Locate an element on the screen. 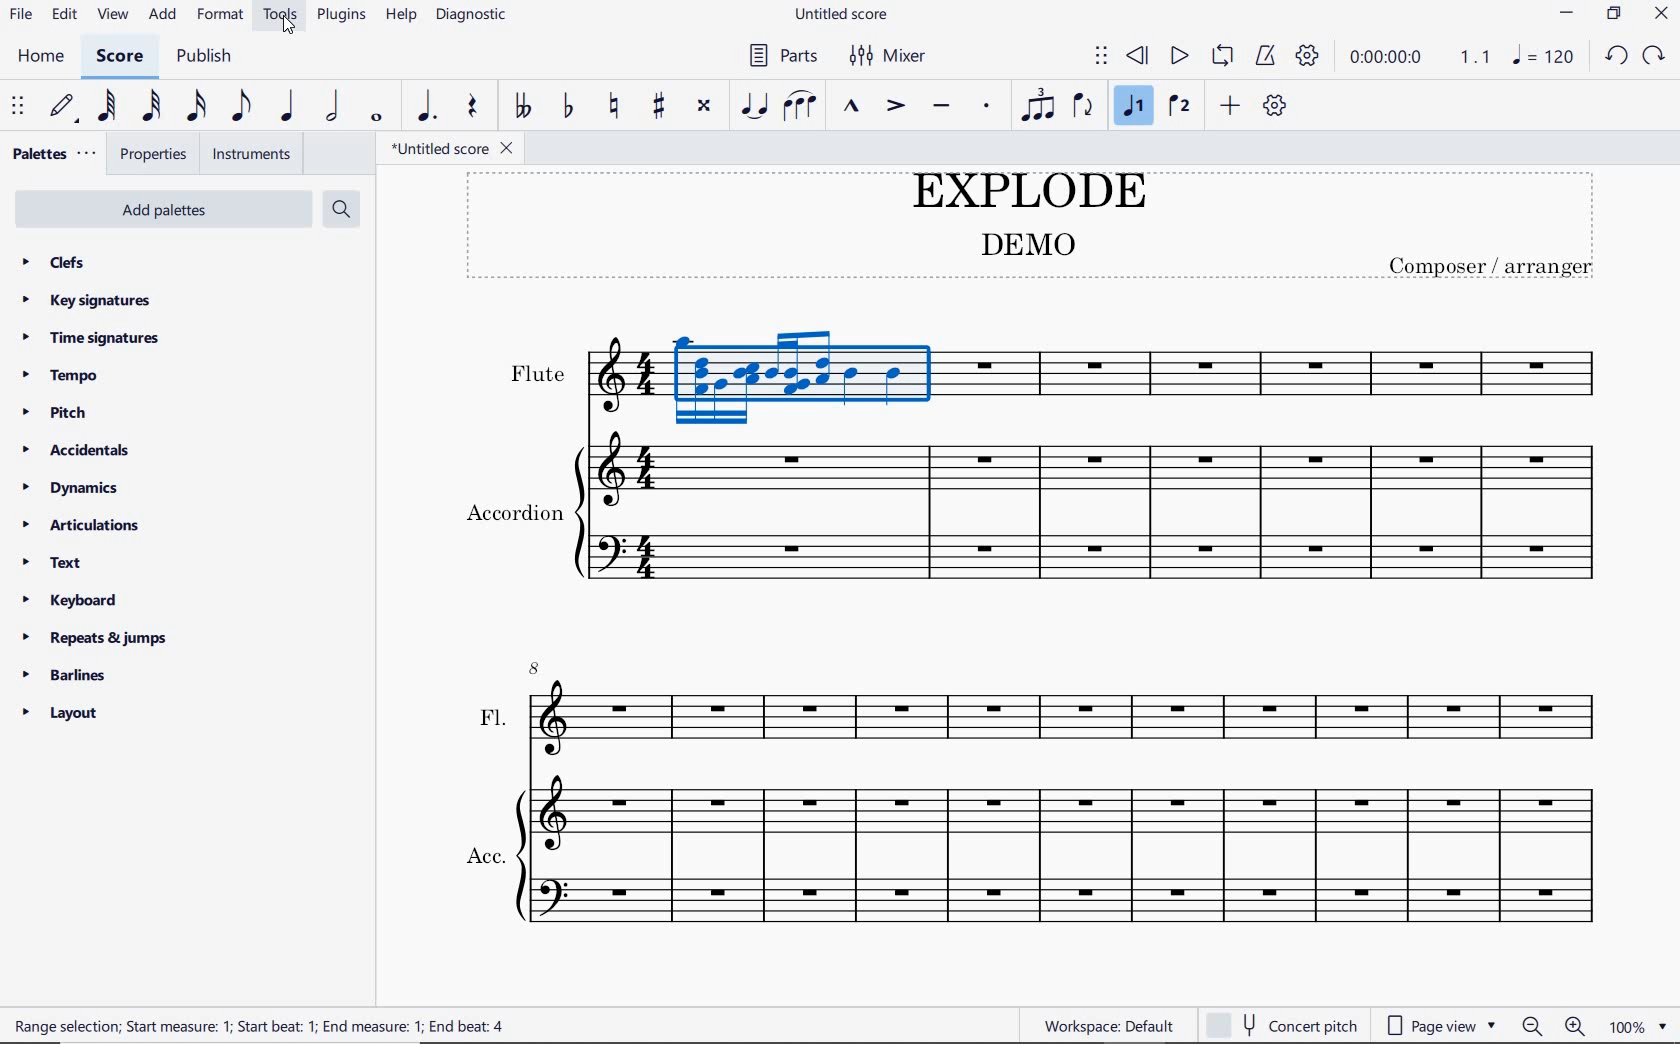  accidentals is located at coordinates (82, 450).